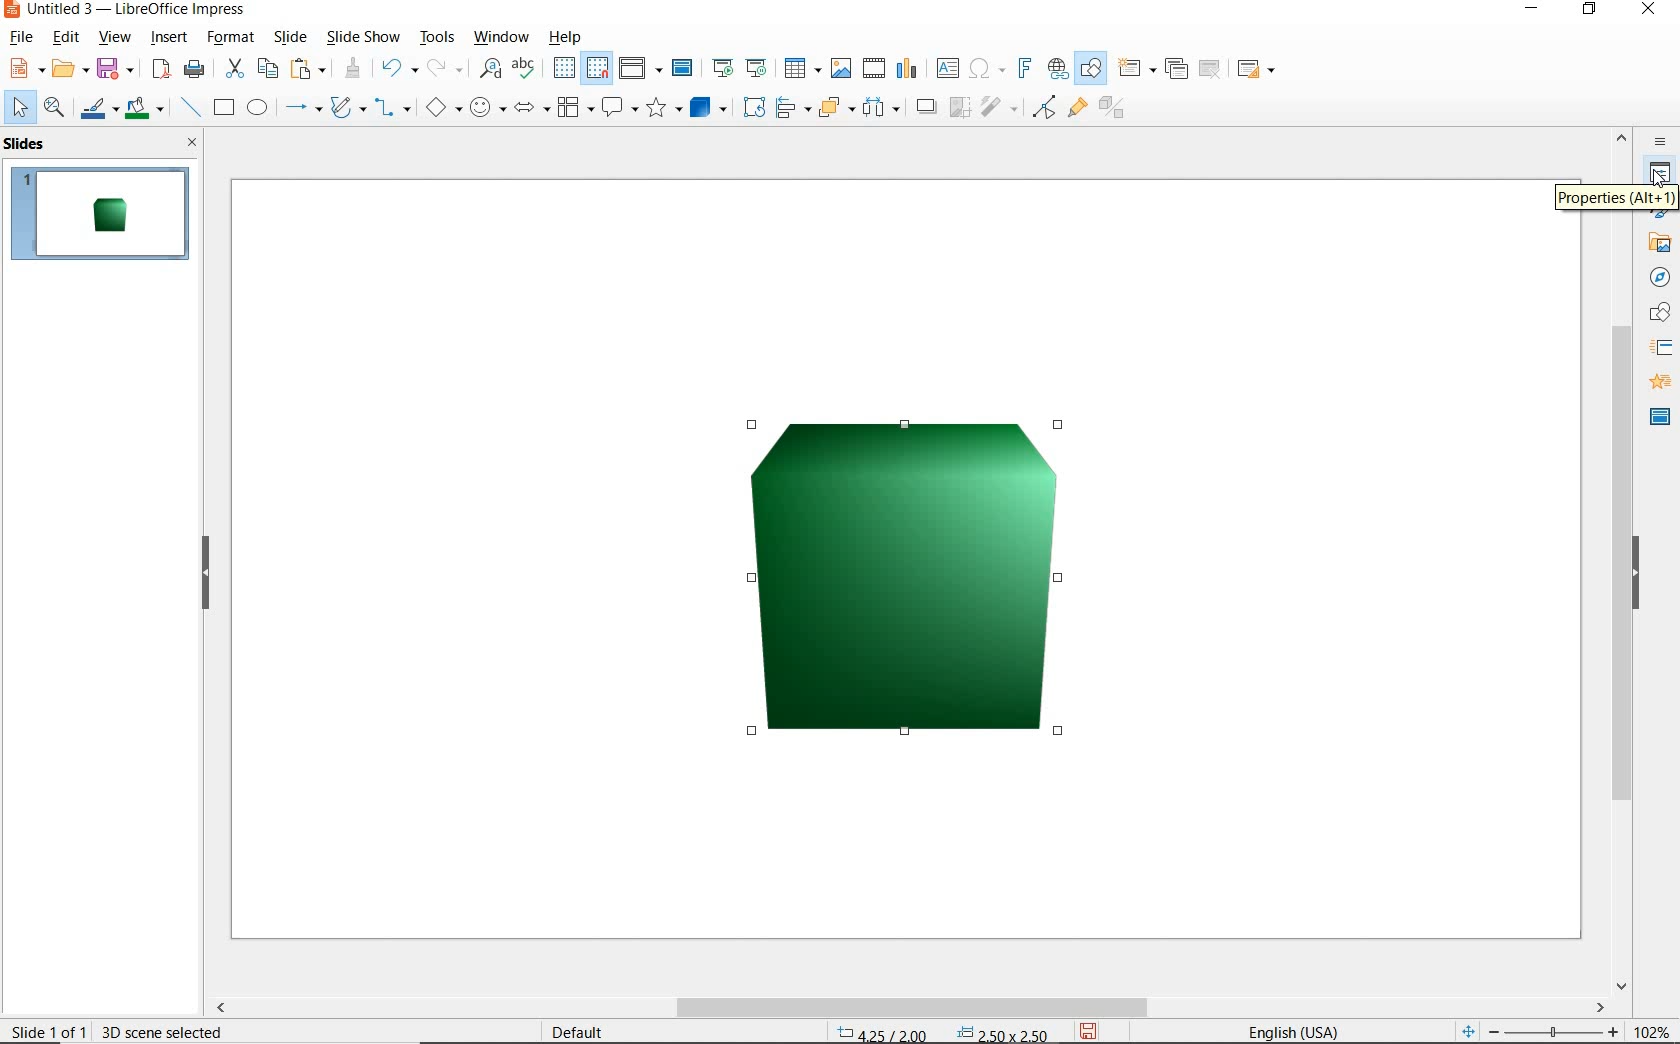 The height and width of the screenshot is (1044, 1680). What do you see at coordinates (50, 1028) in the screenshot?
I see `SLIDE 1 OF 1` at bounding box center [50, 1028].